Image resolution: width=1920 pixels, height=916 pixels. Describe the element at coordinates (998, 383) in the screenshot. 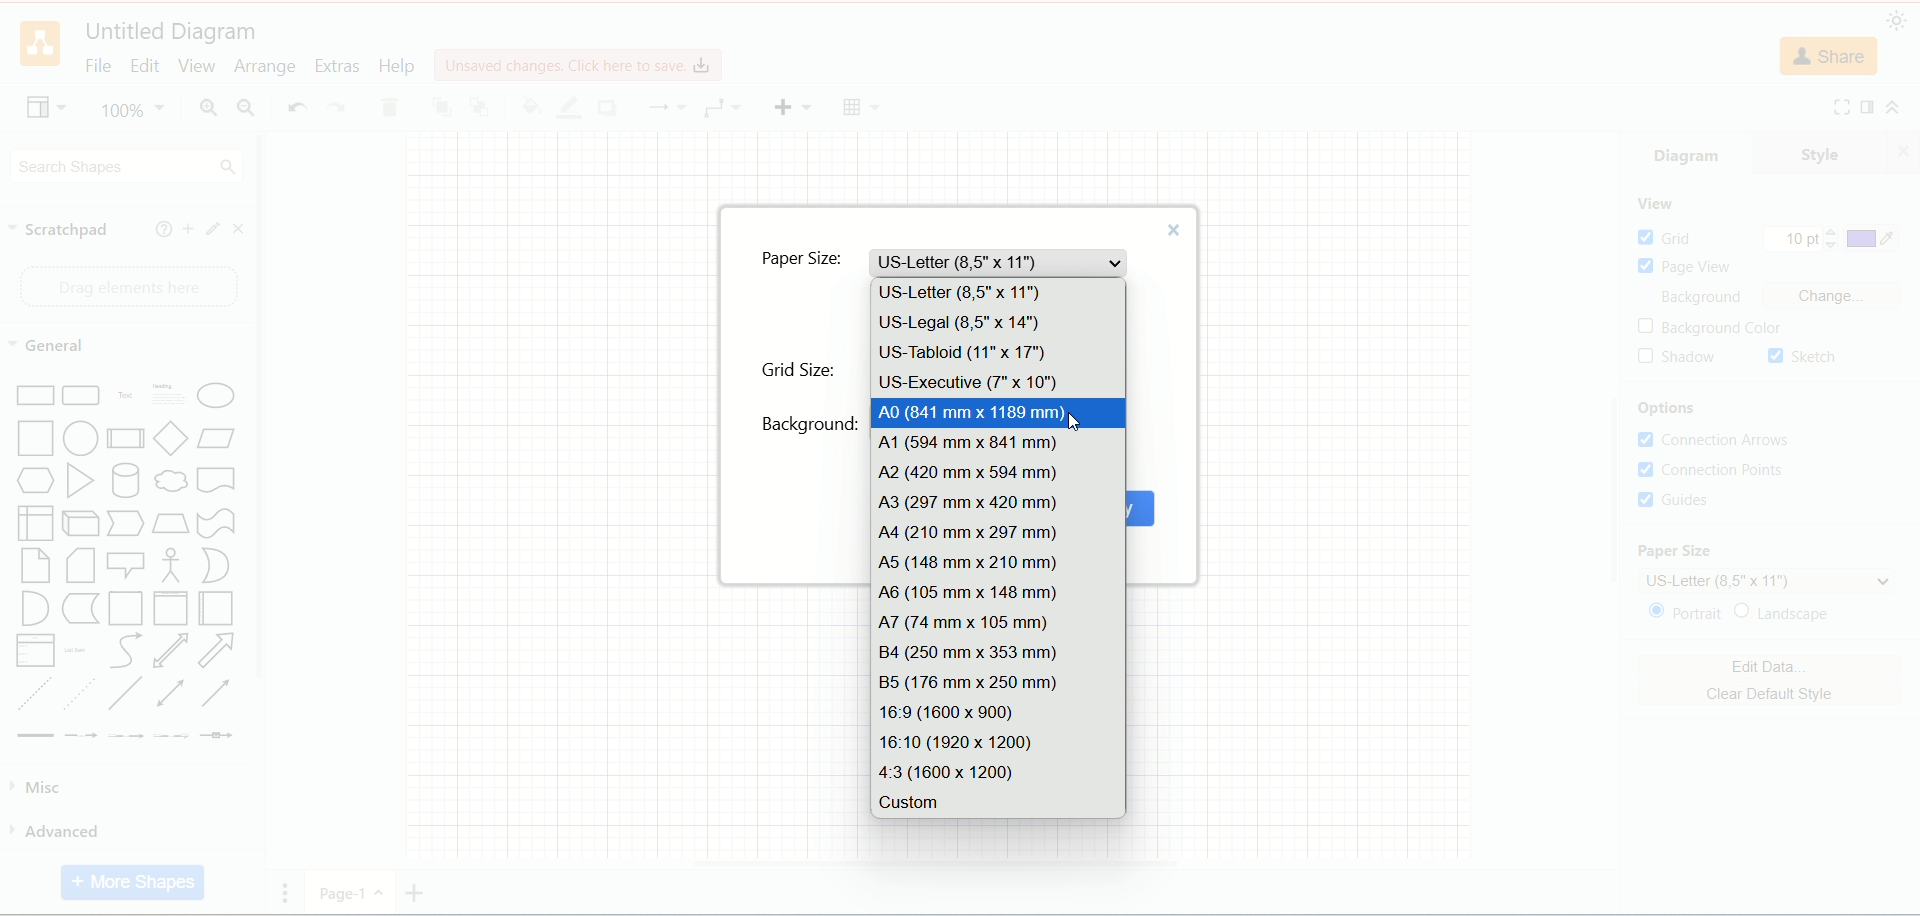

I see `US-Executive` at that location.